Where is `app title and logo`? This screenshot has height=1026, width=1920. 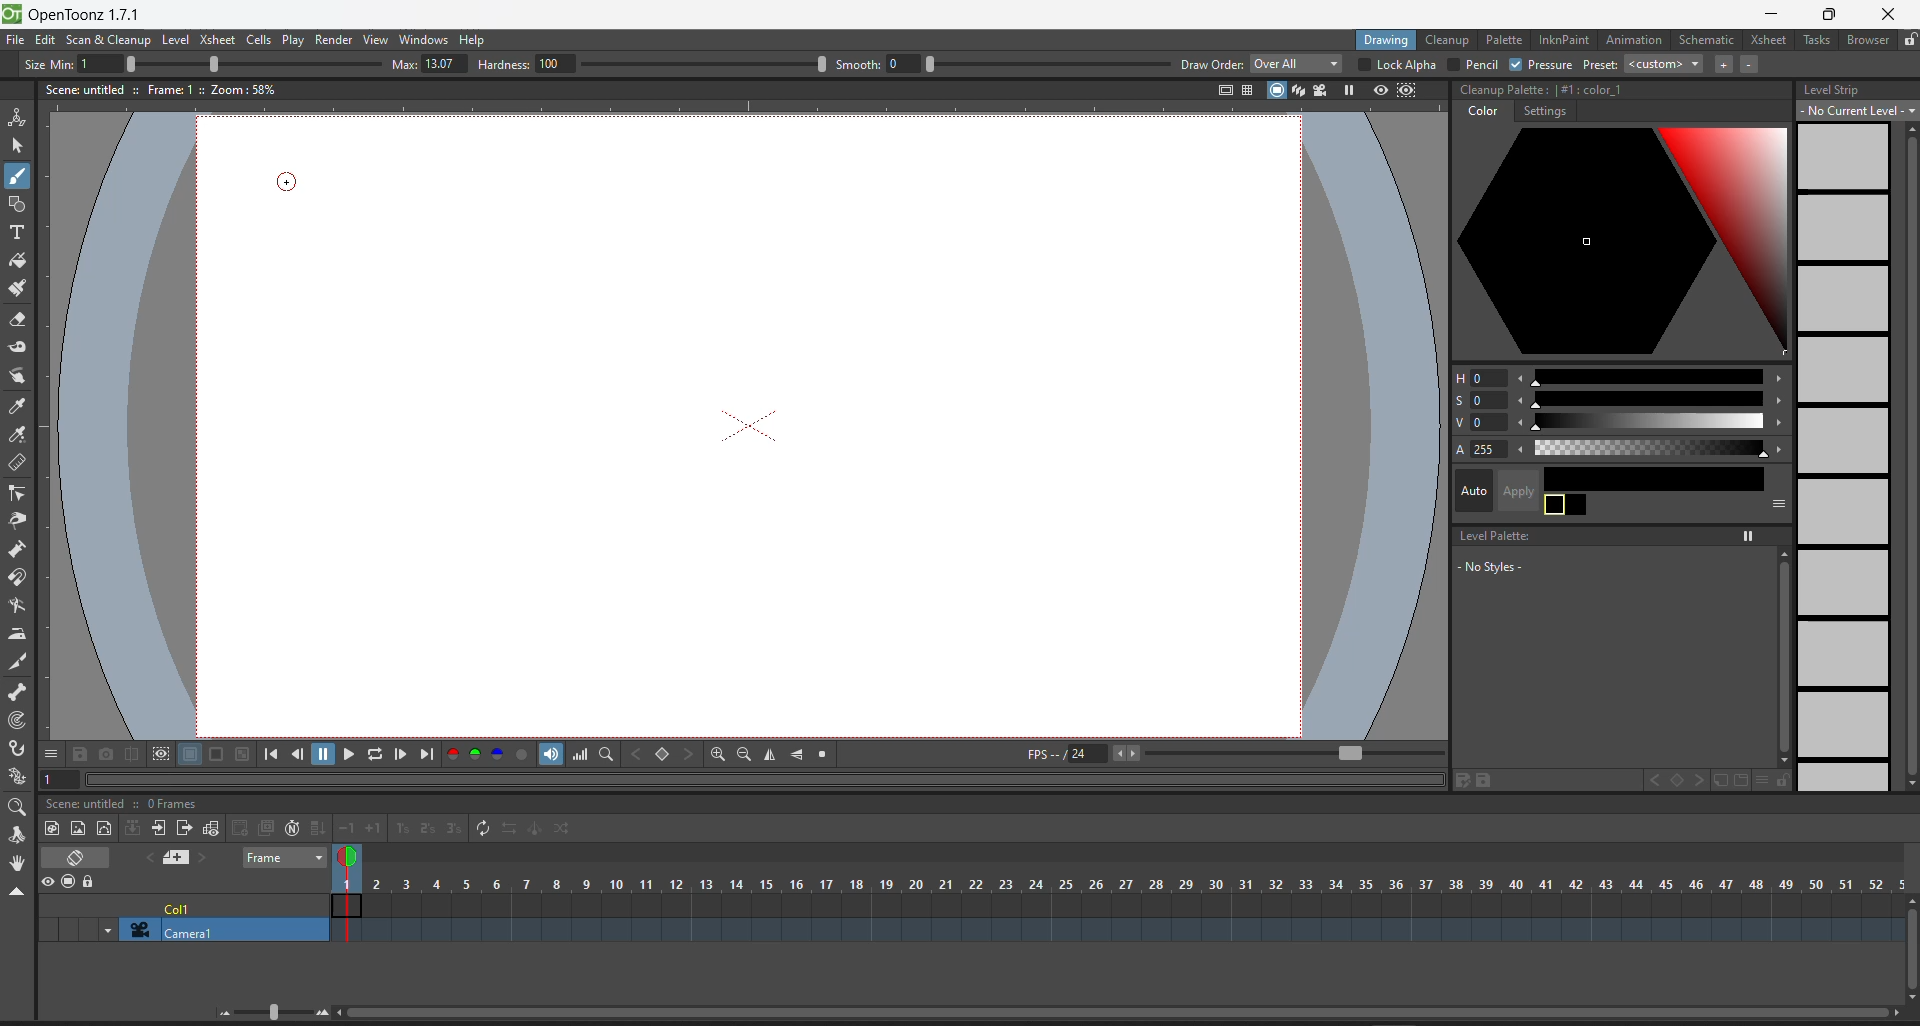
app title and logo is located at coordinates (82, 14).